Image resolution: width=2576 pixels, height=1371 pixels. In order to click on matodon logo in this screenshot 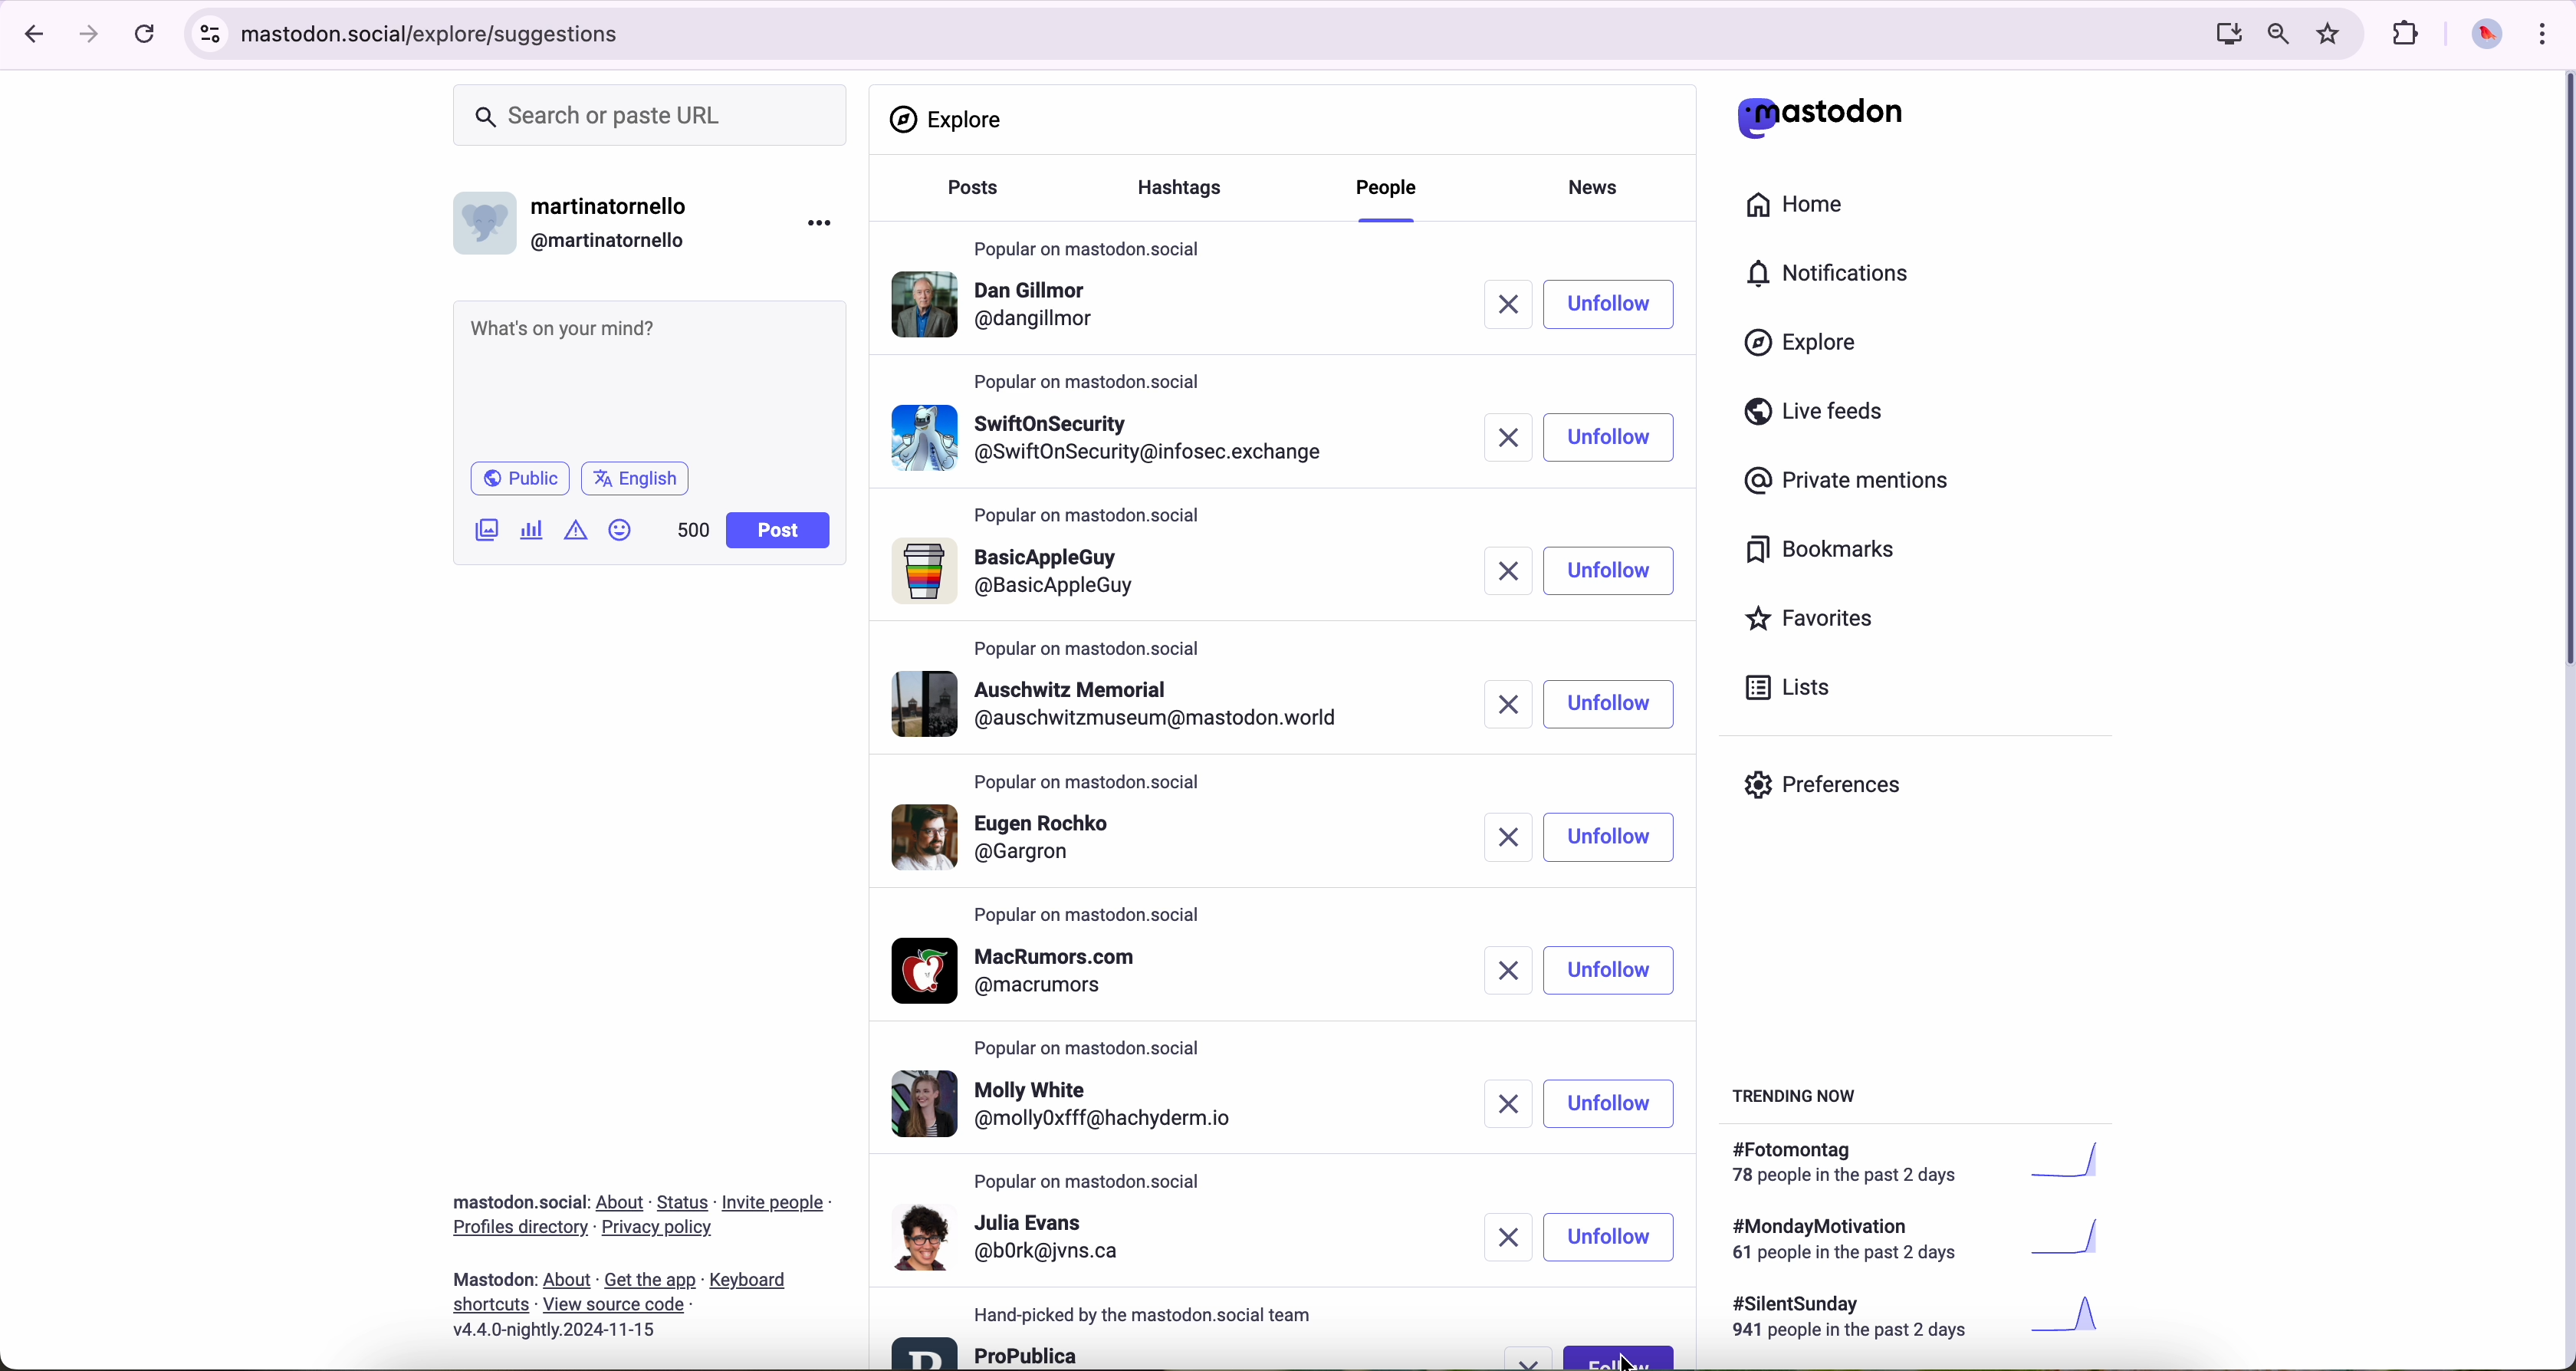, I will do `click(1821, 117)`.